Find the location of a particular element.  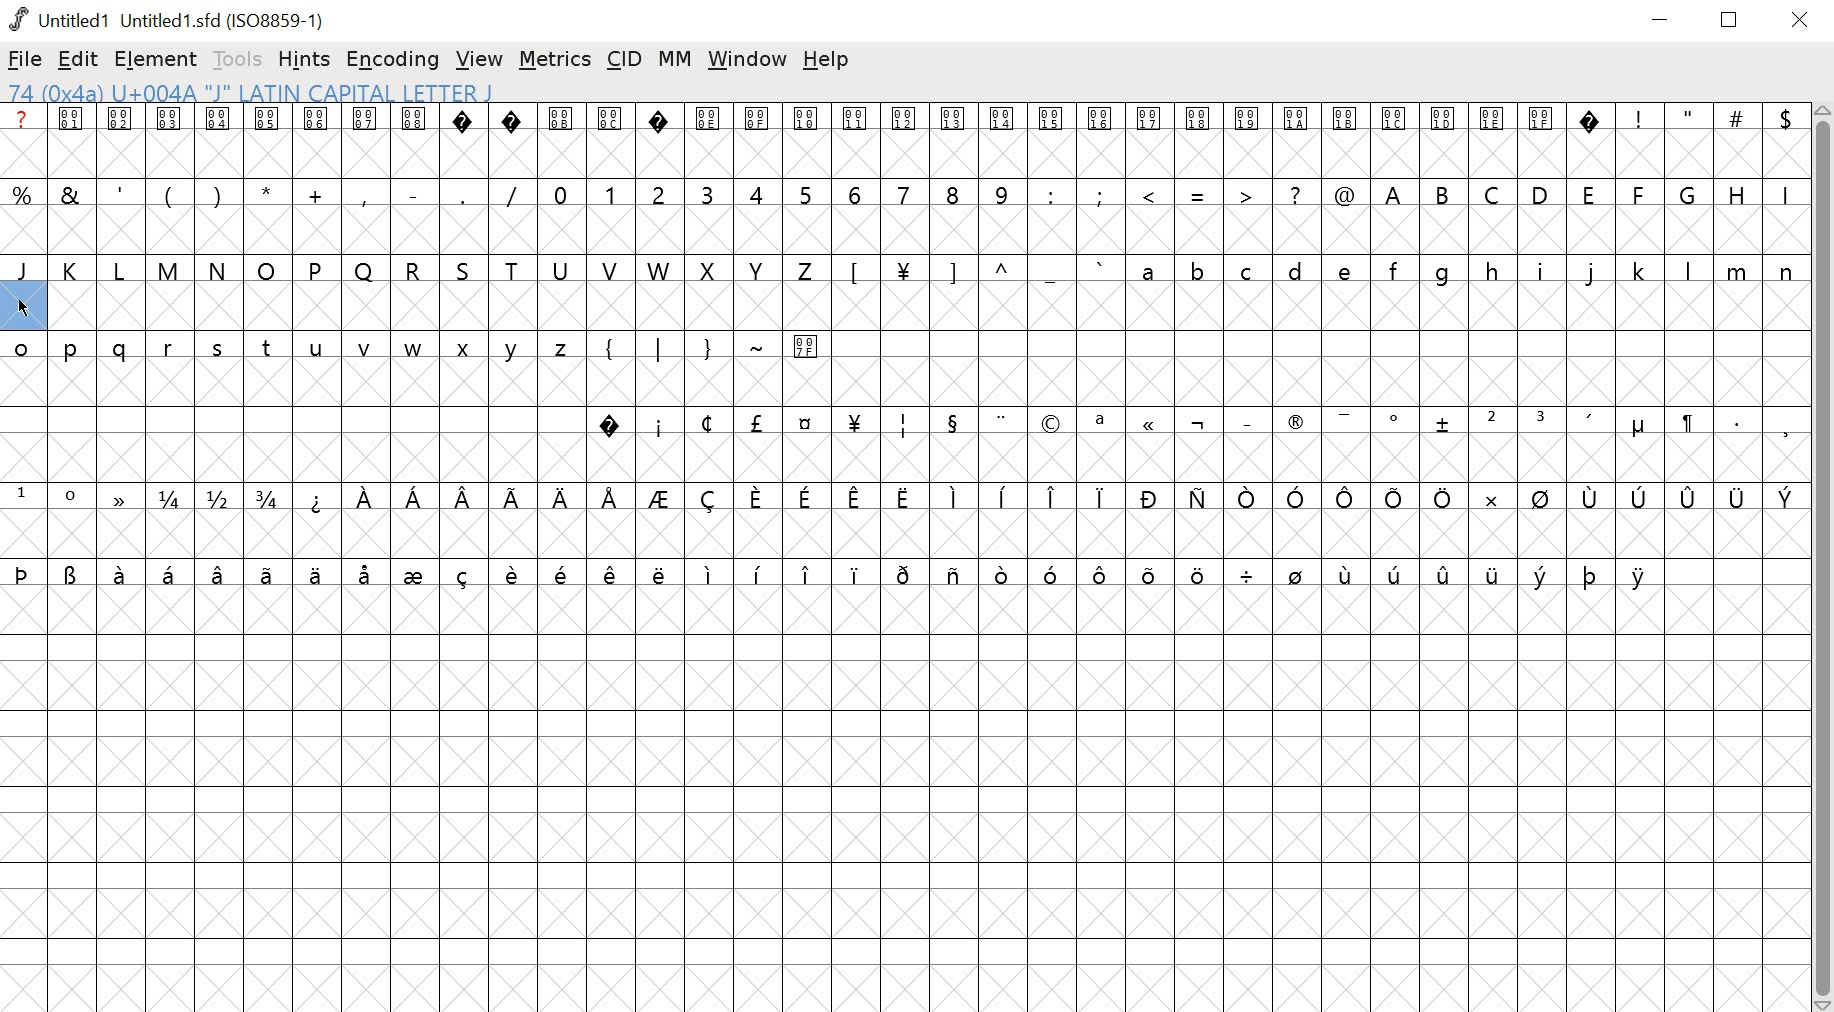

minimize is located at coordinates (1660, 21).